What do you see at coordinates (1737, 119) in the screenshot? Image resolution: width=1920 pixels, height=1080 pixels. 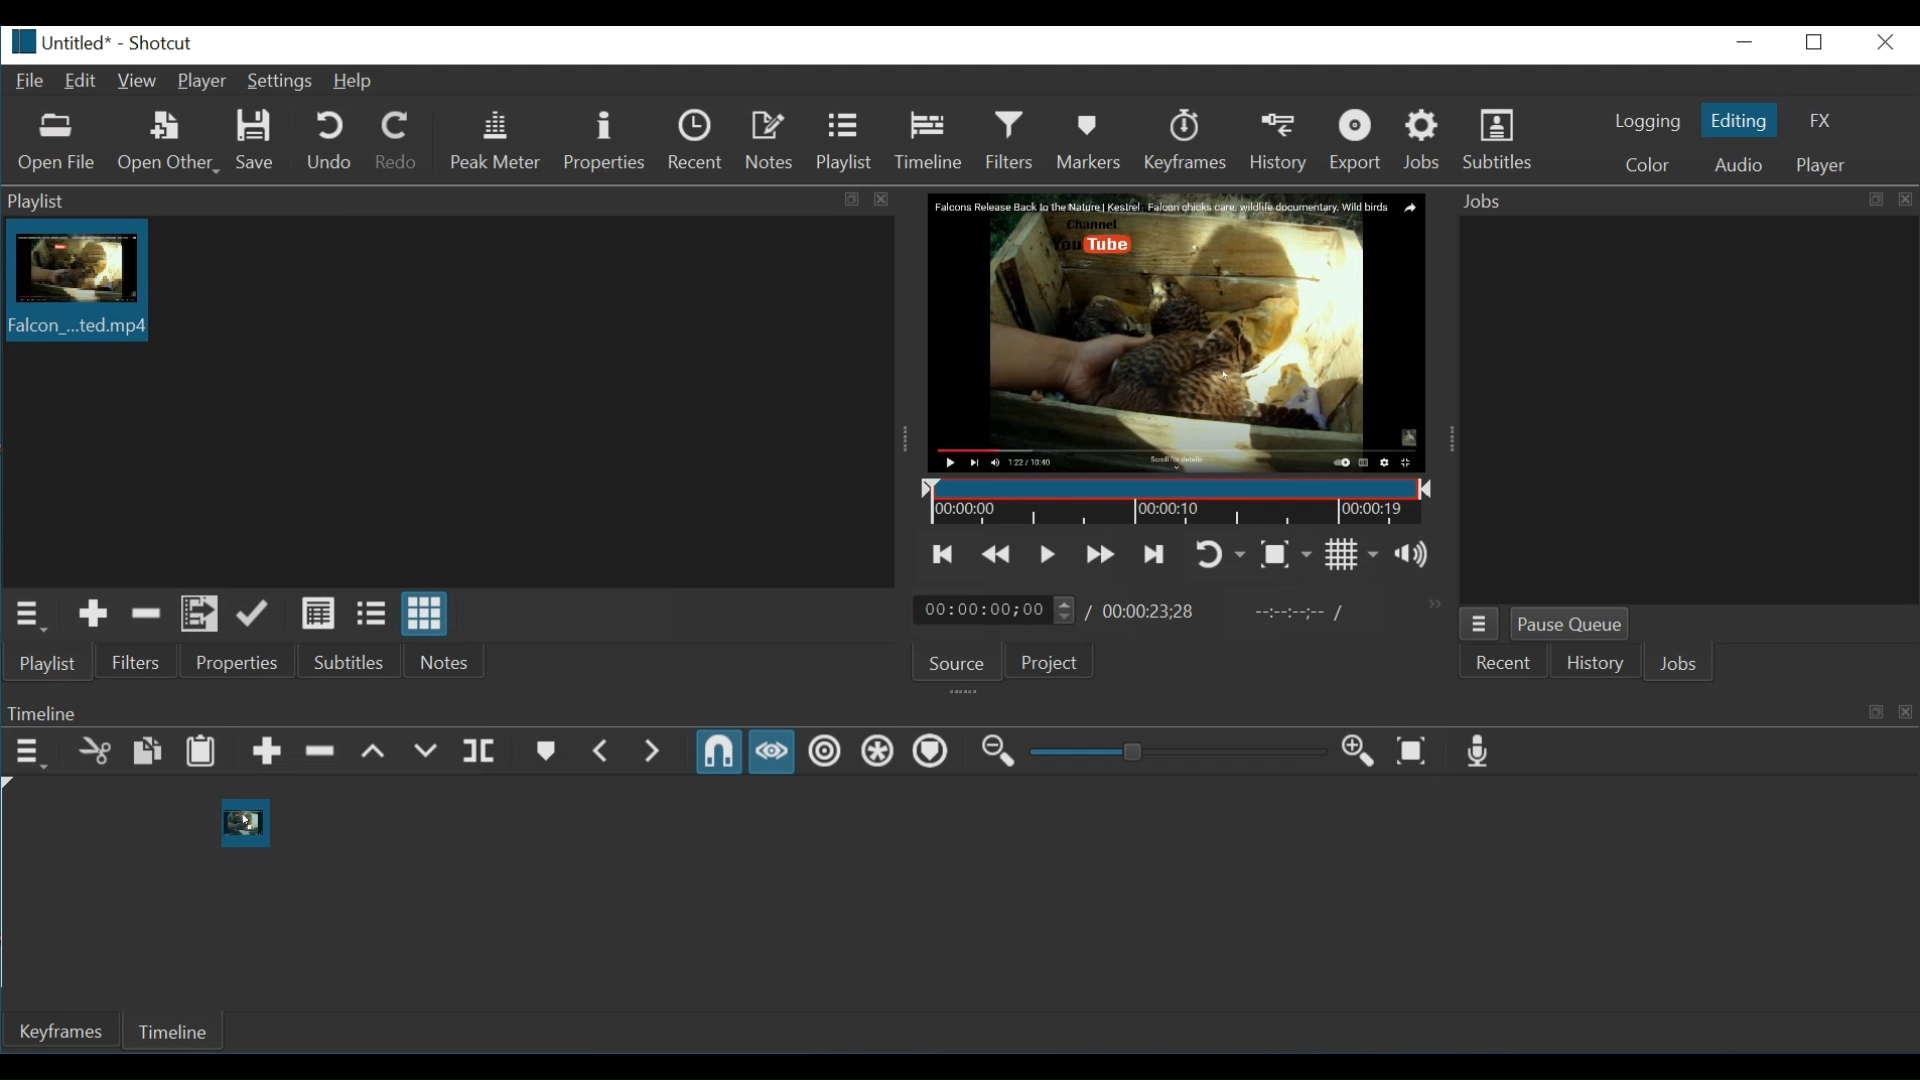 I see `Eiting` at bounding box center [1737, 119].